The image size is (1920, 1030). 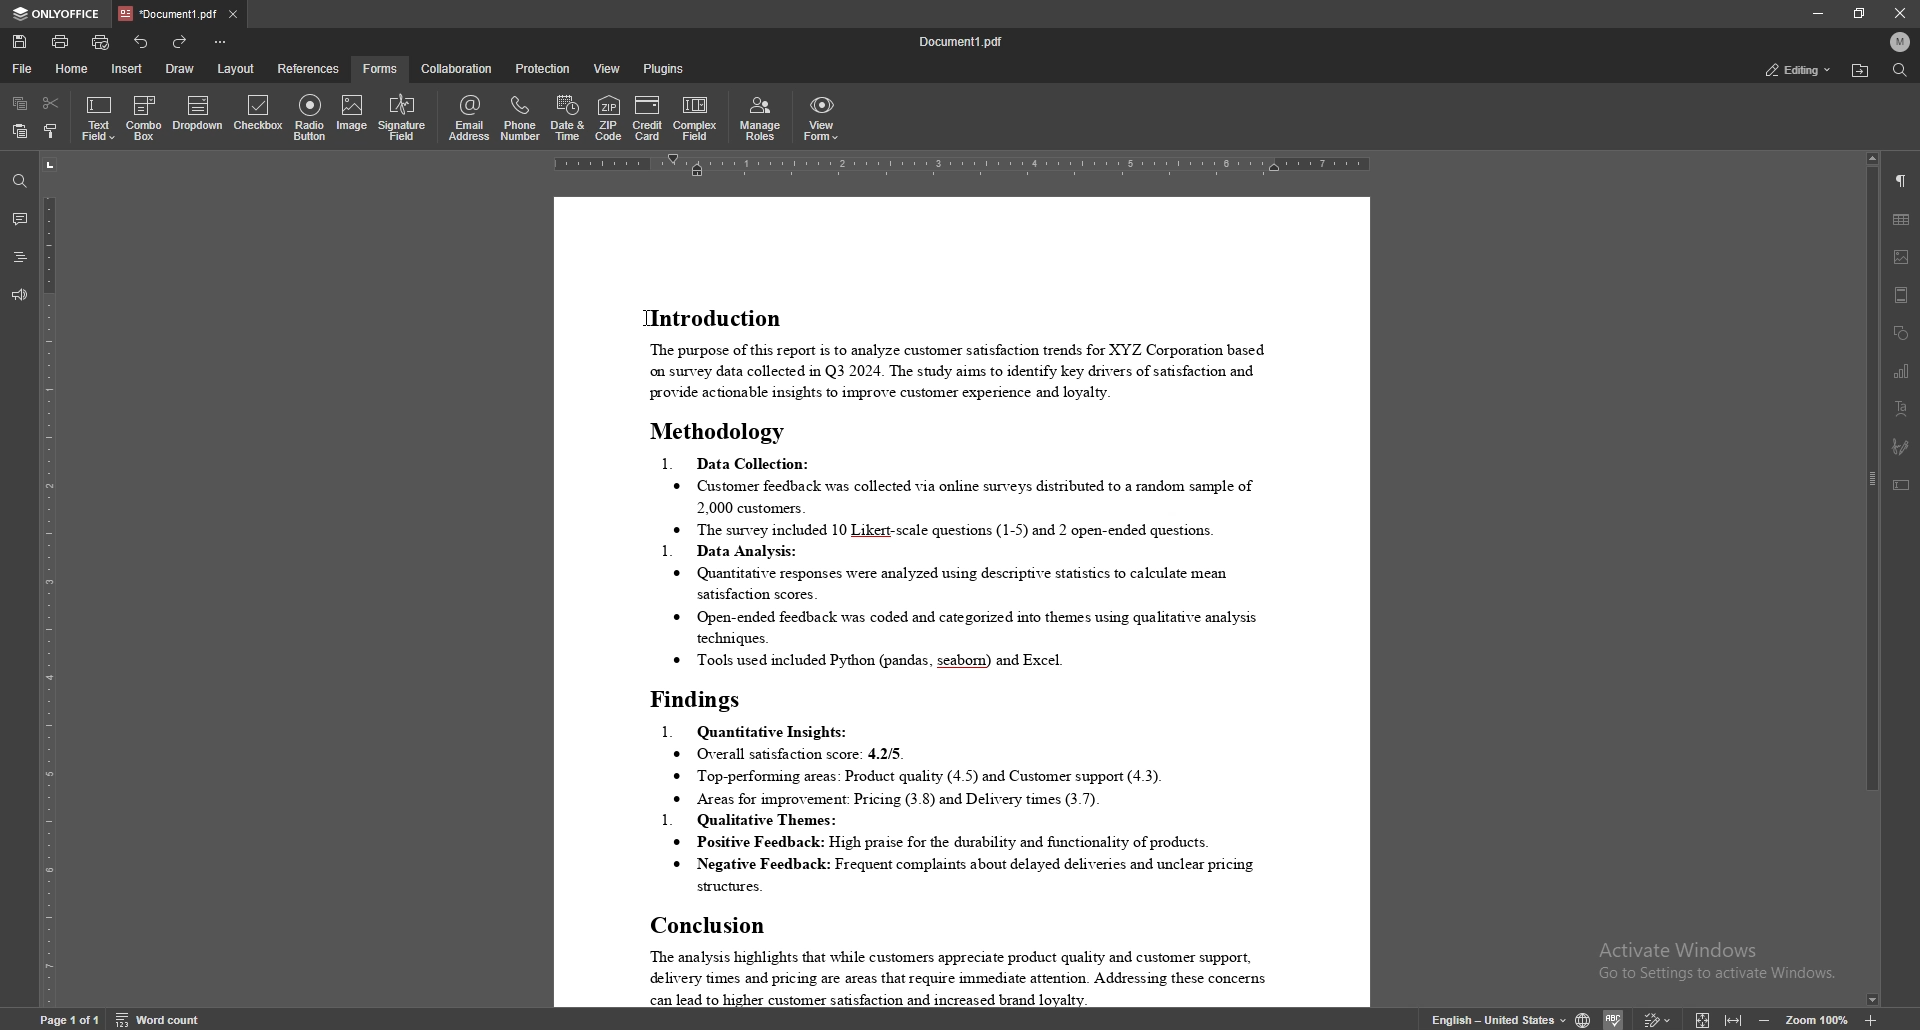 I want to click on date and time, so click(x=567, y=119).